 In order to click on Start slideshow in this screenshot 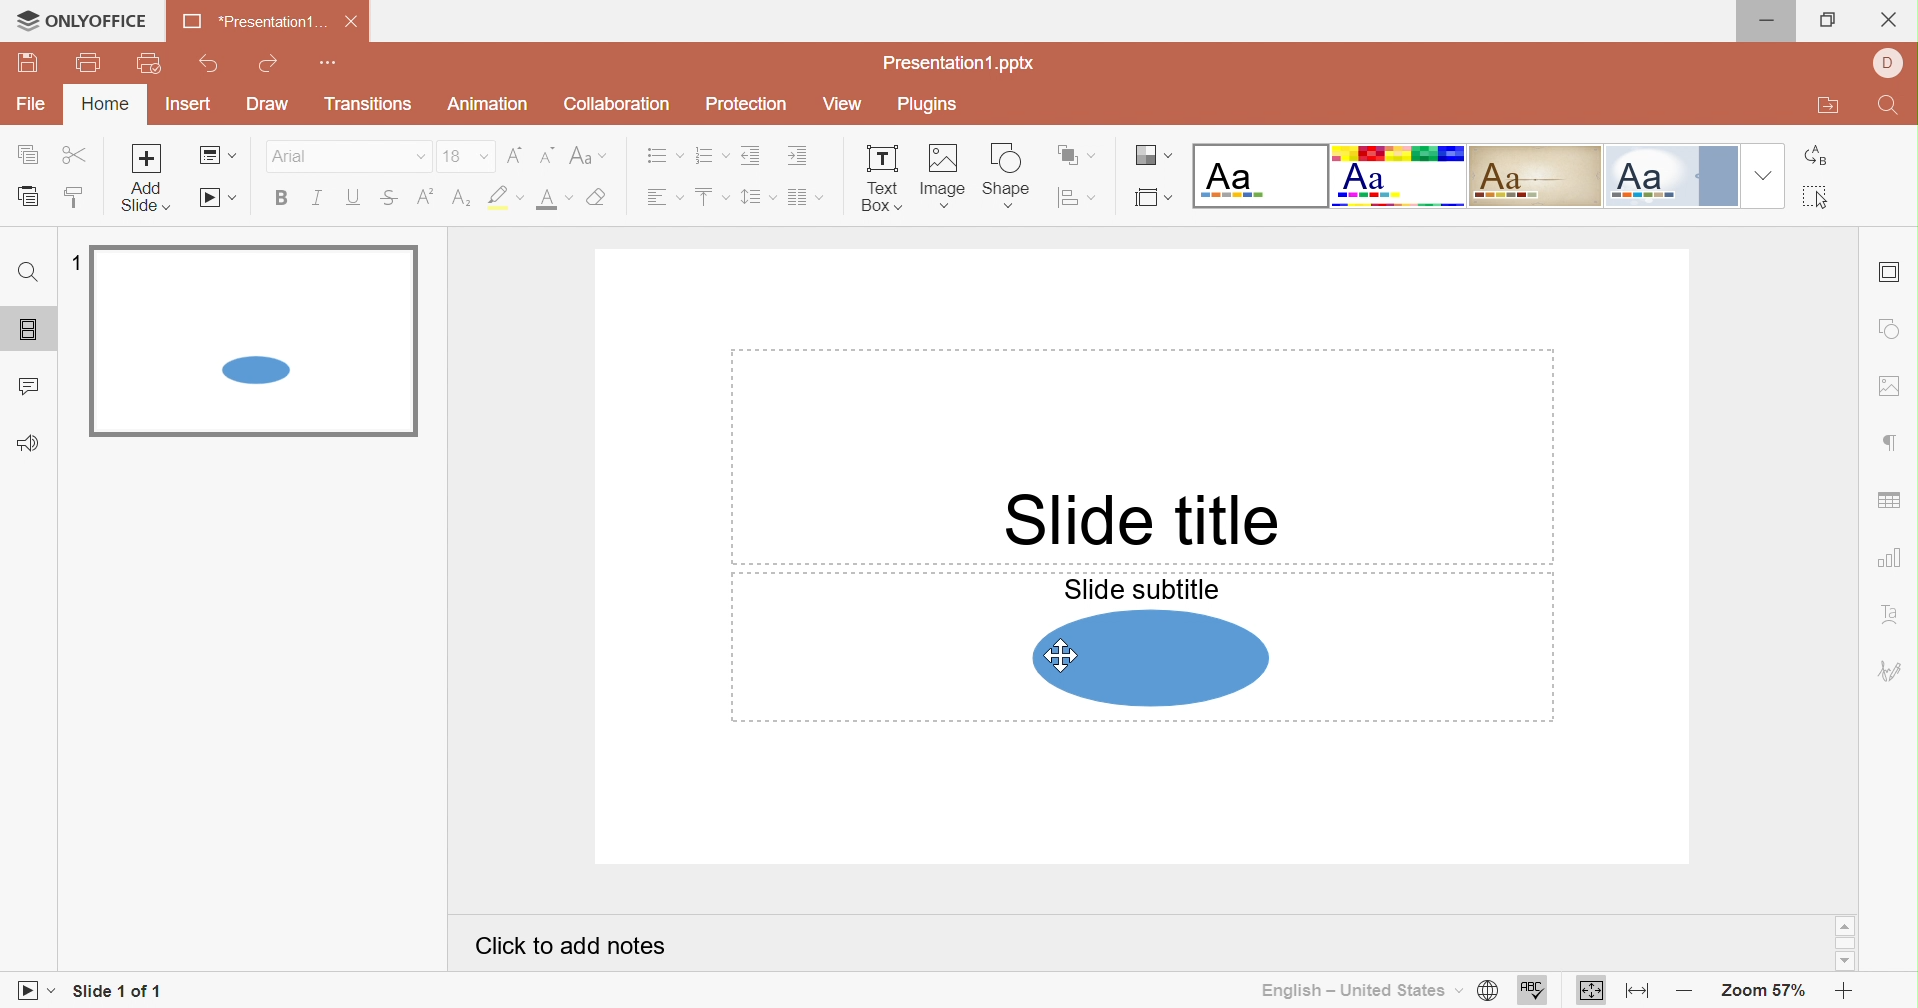, I will do `click(221, 199)`.